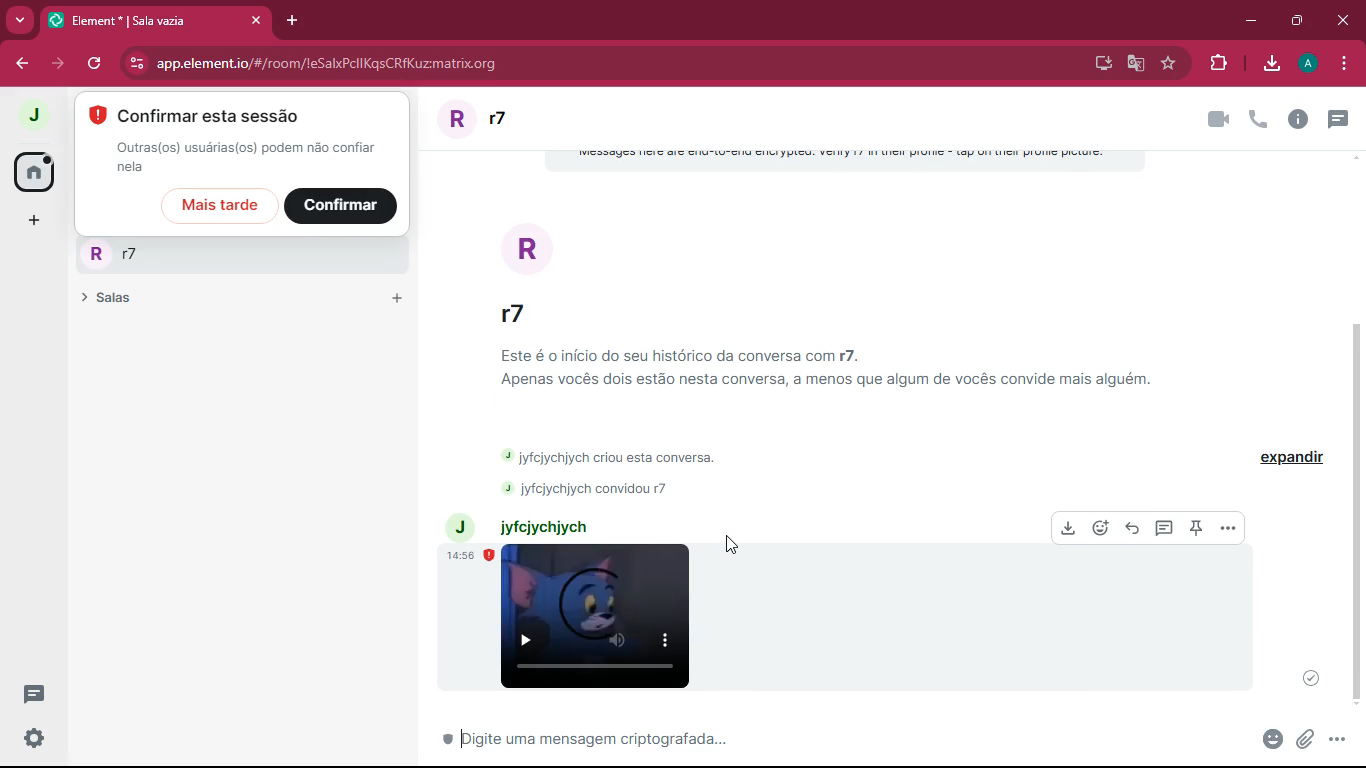  Describe the element at coordinates (1322, 120) in the screenshot. I see `people` at that location.